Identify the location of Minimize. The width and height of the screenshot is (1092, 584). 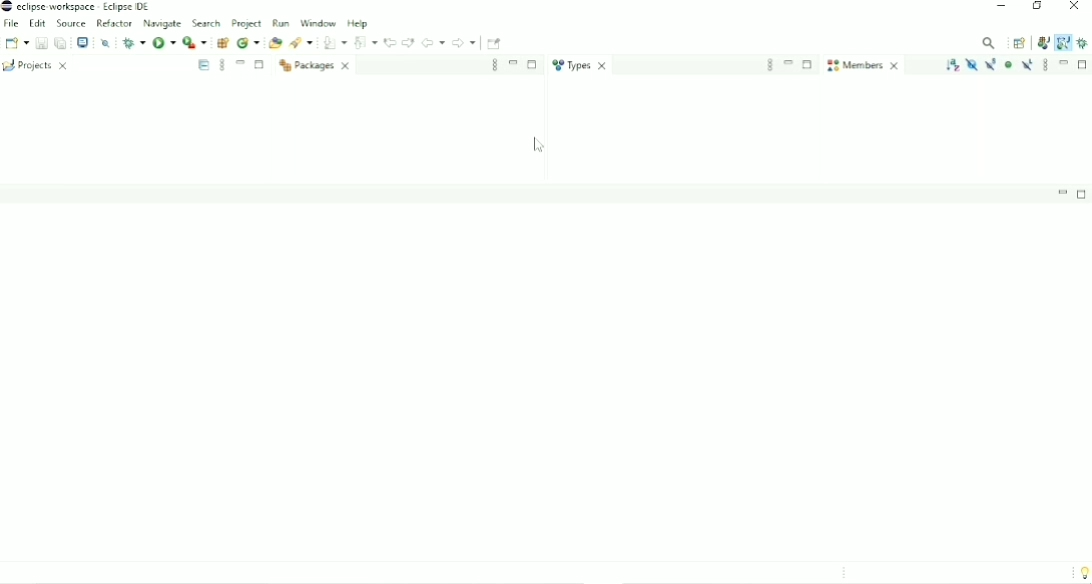
(788, 63).